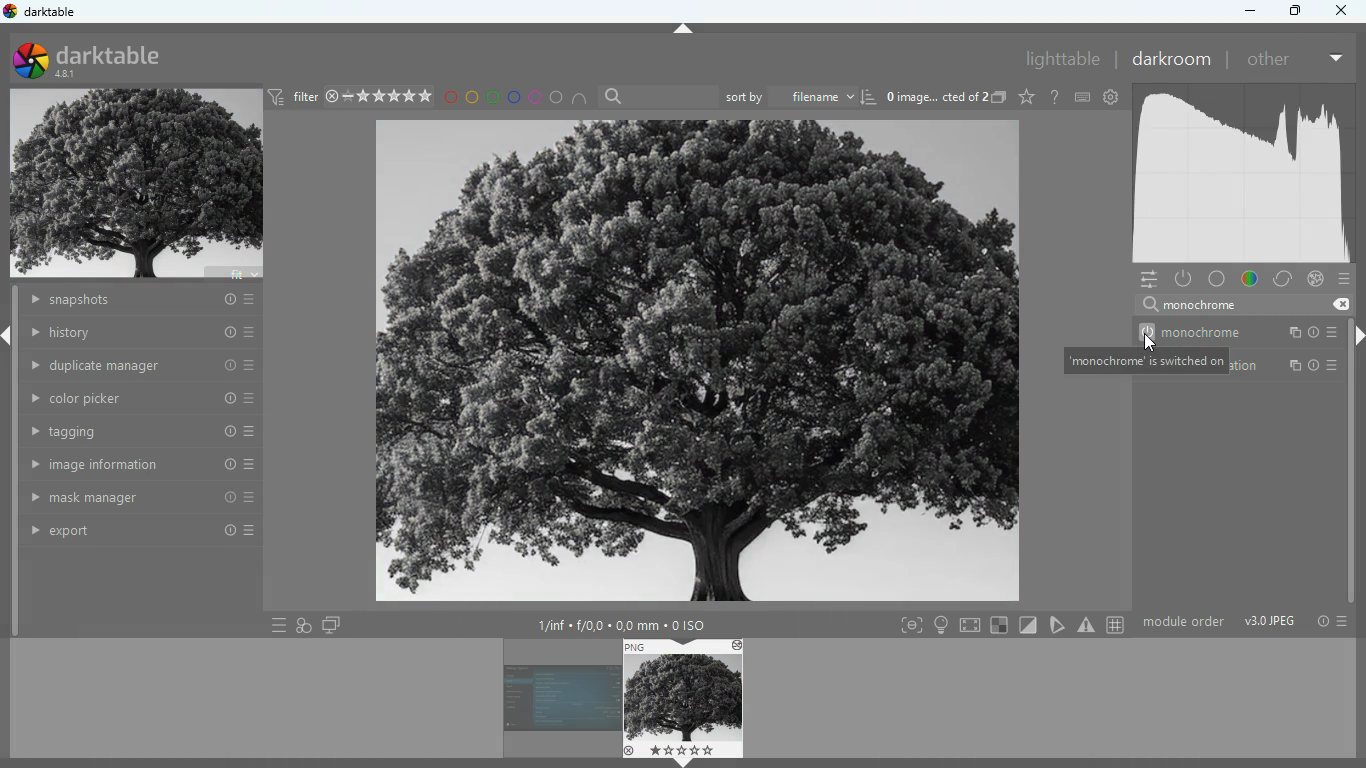 This screenshot has height=768, width=1366. Describe the element at coordinates (969, 625) in the screenshot. I see `screen` at that location.